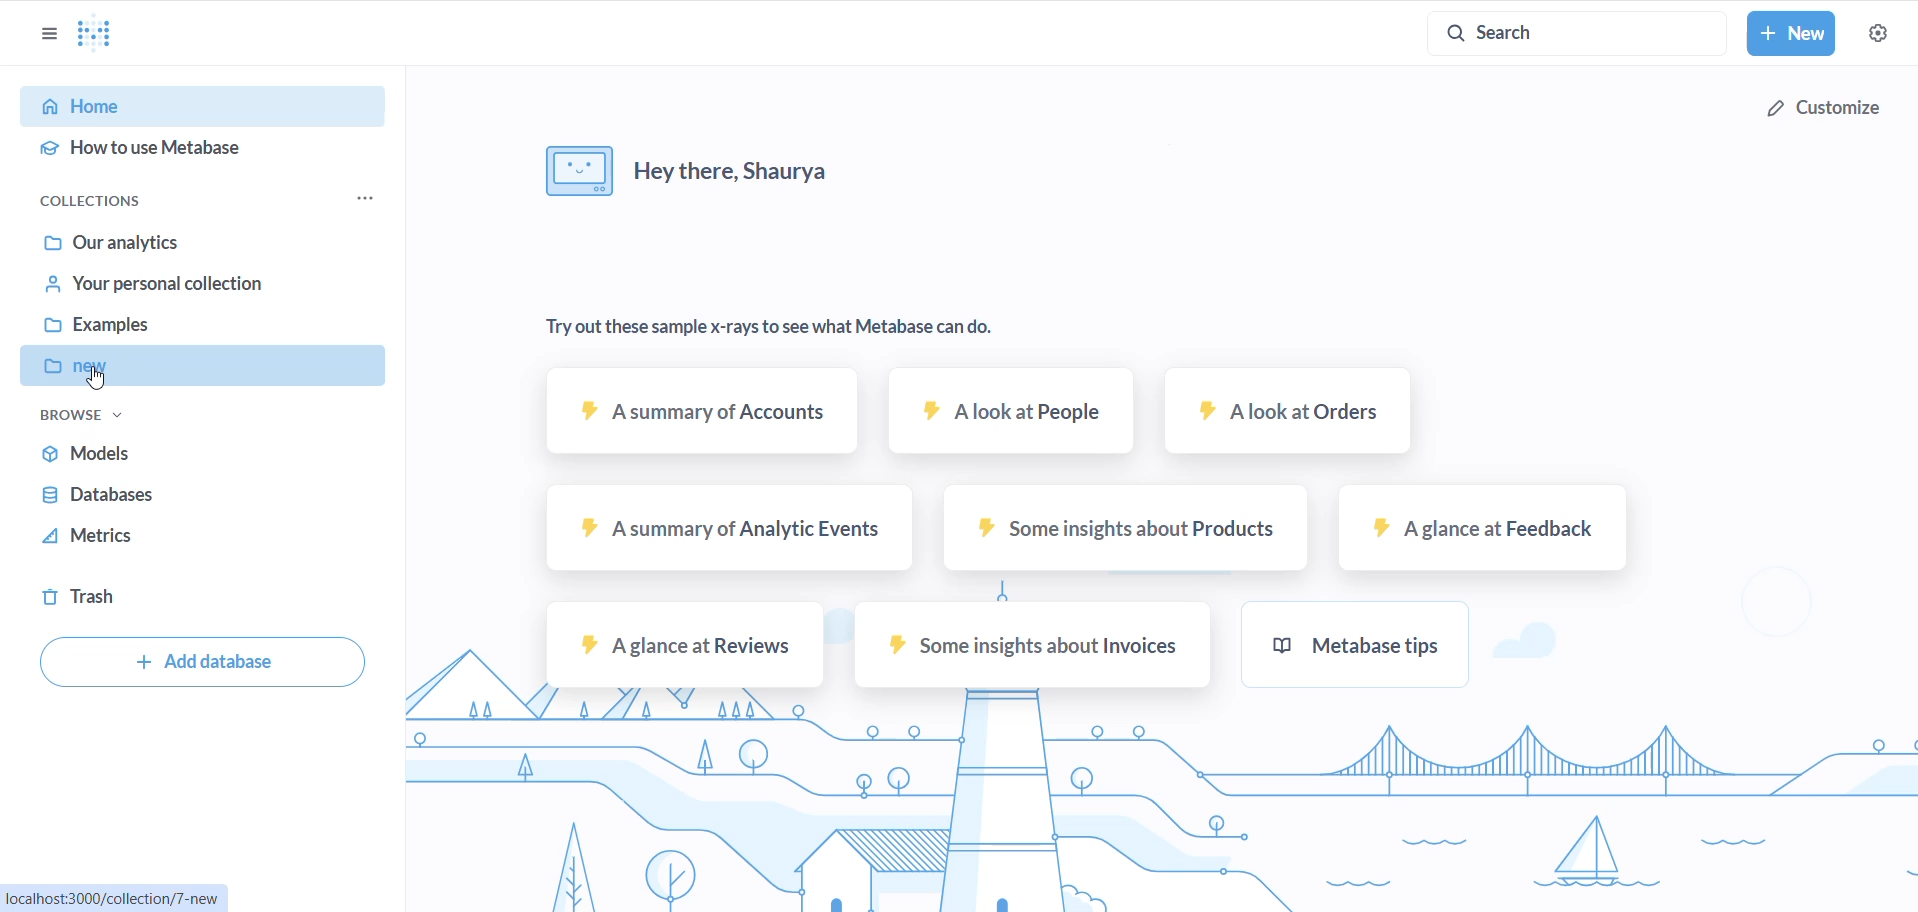  I want to click on cursor, so click(98, 383).